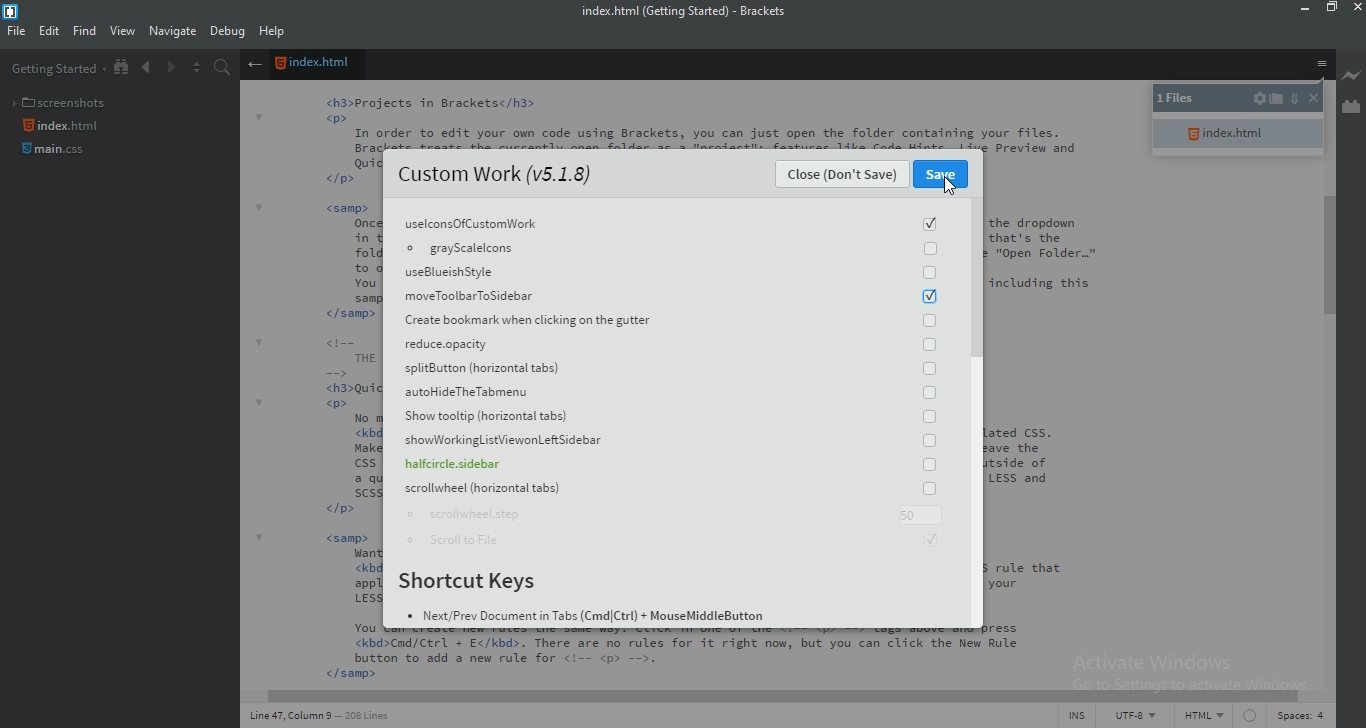 The height and width of the screenshot is (728, 1366). What do you see at coordinates (1334, 11) in the screenshot?
I see `restore` at bounding box center [1334, 11].